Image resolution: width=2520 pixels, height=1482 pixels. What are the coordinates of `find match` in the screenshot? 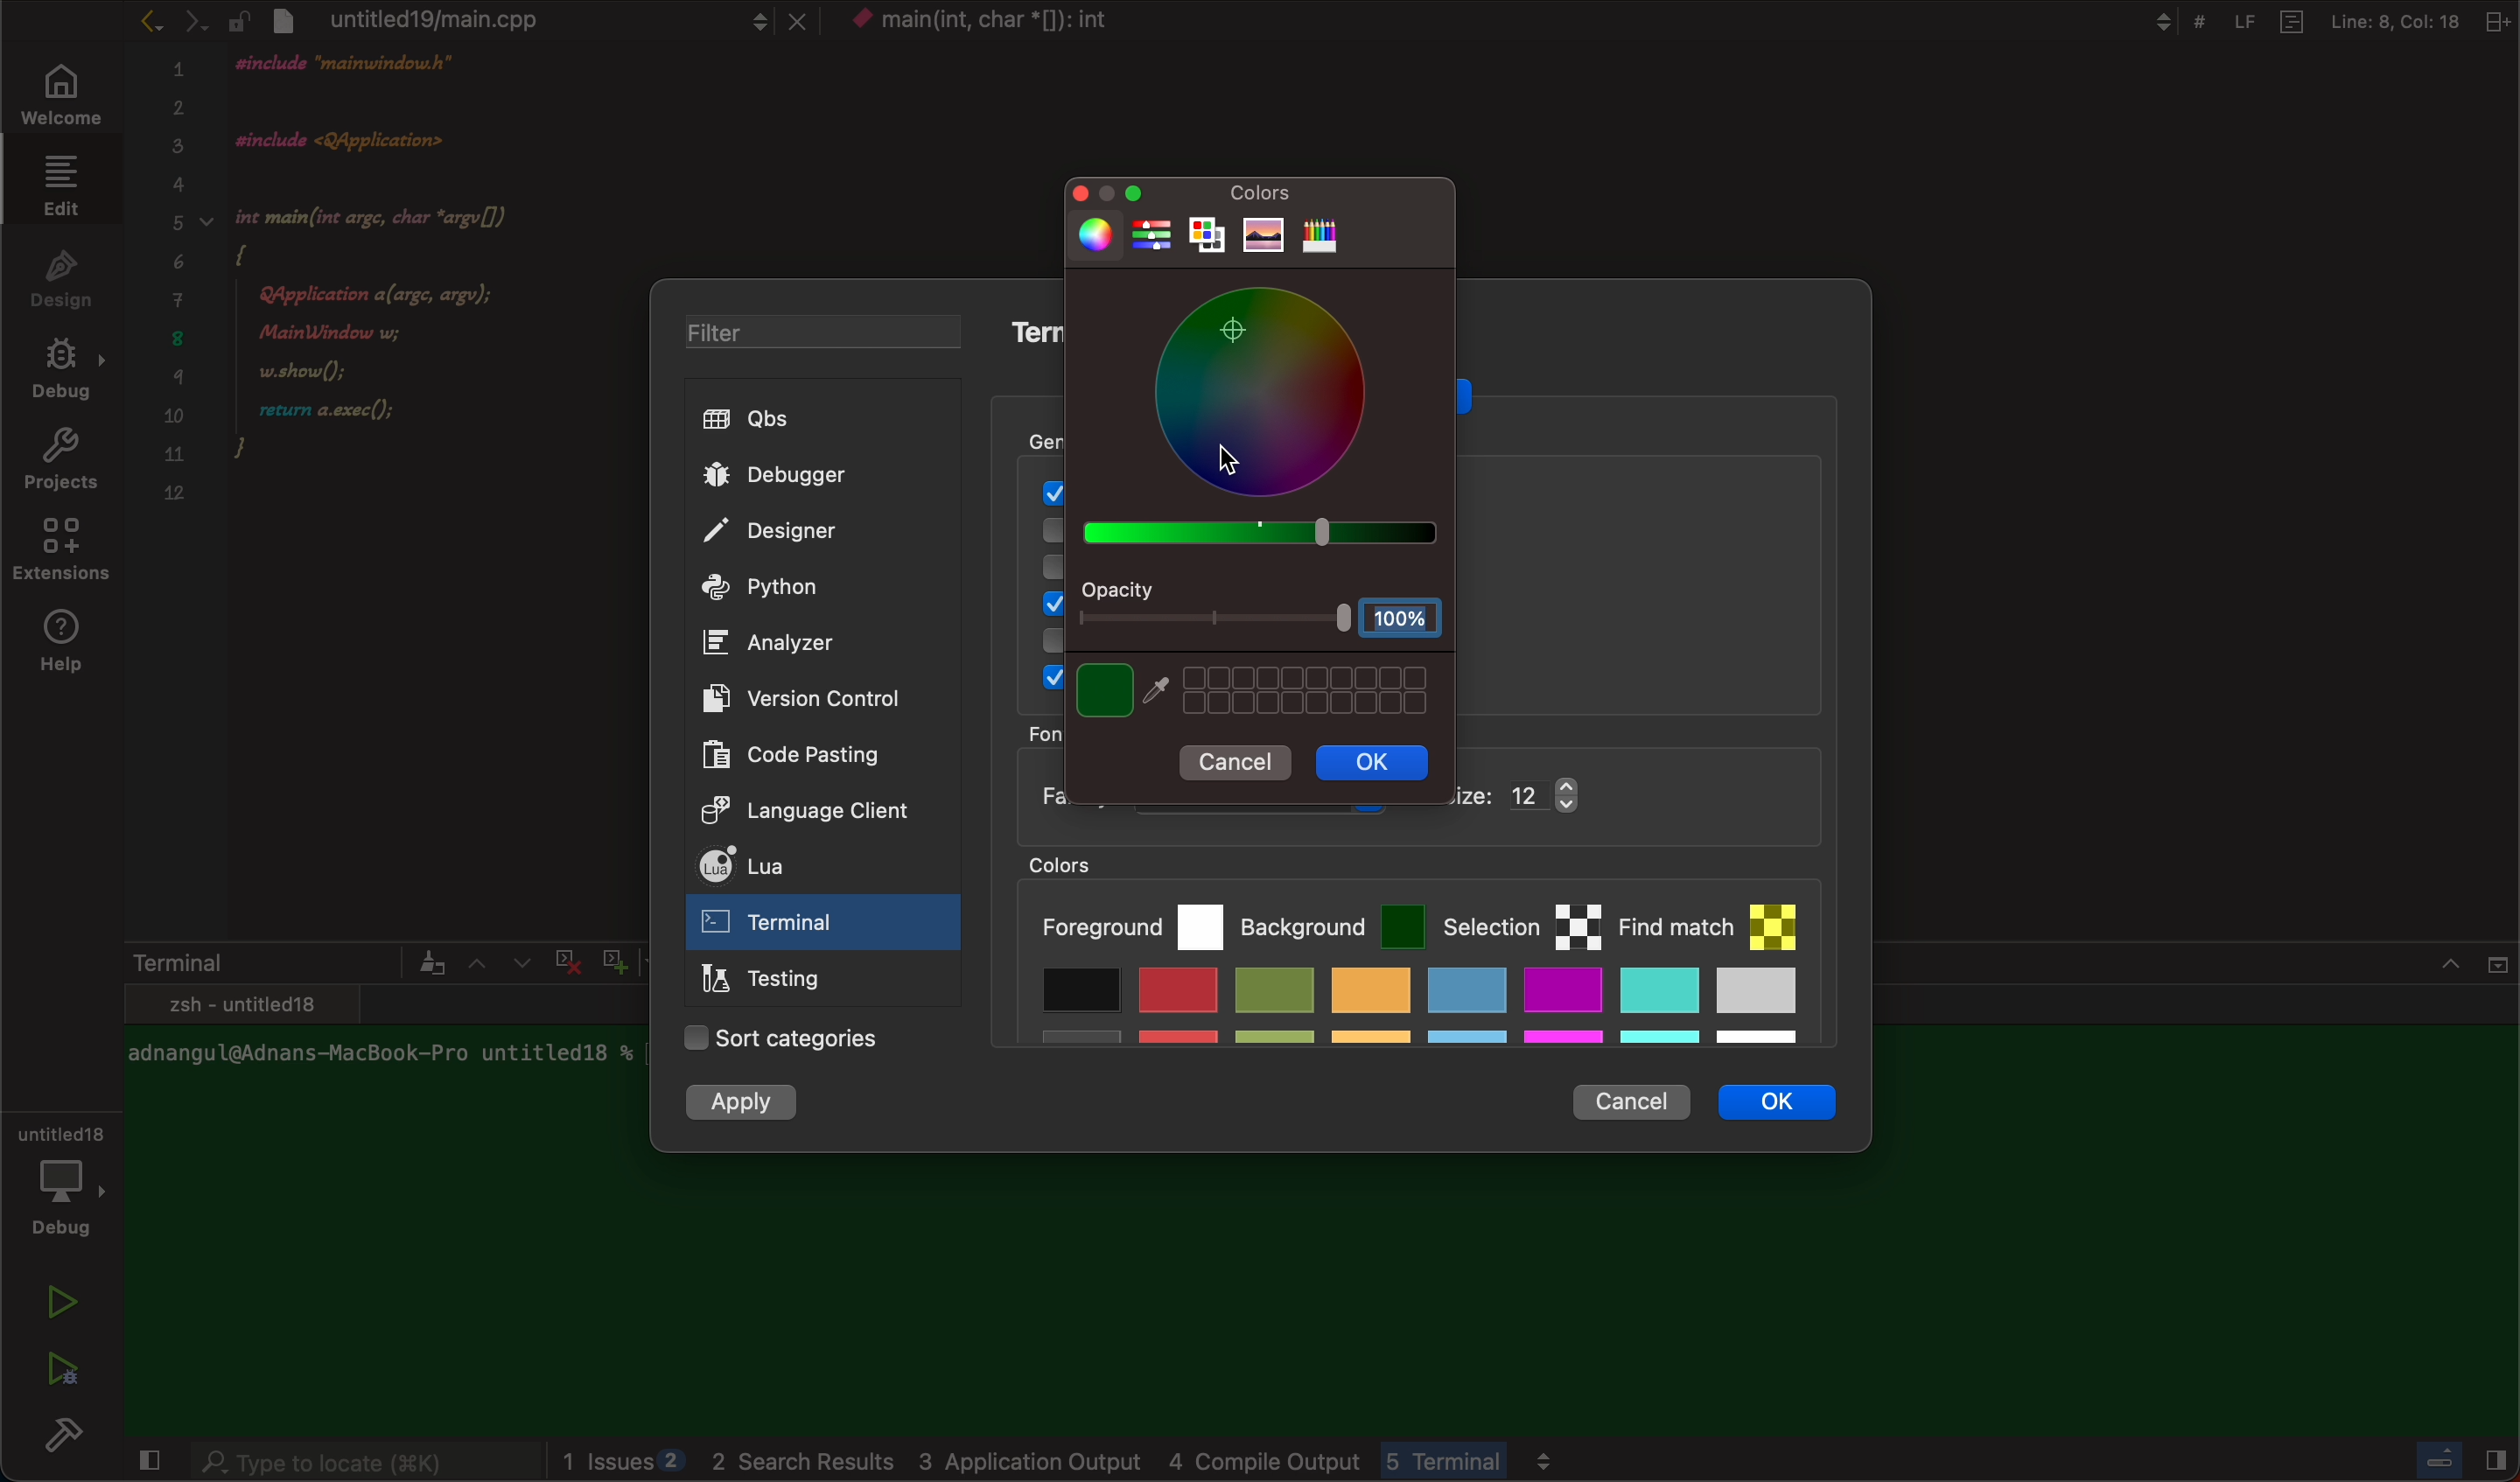 It's located at (1719, 917).